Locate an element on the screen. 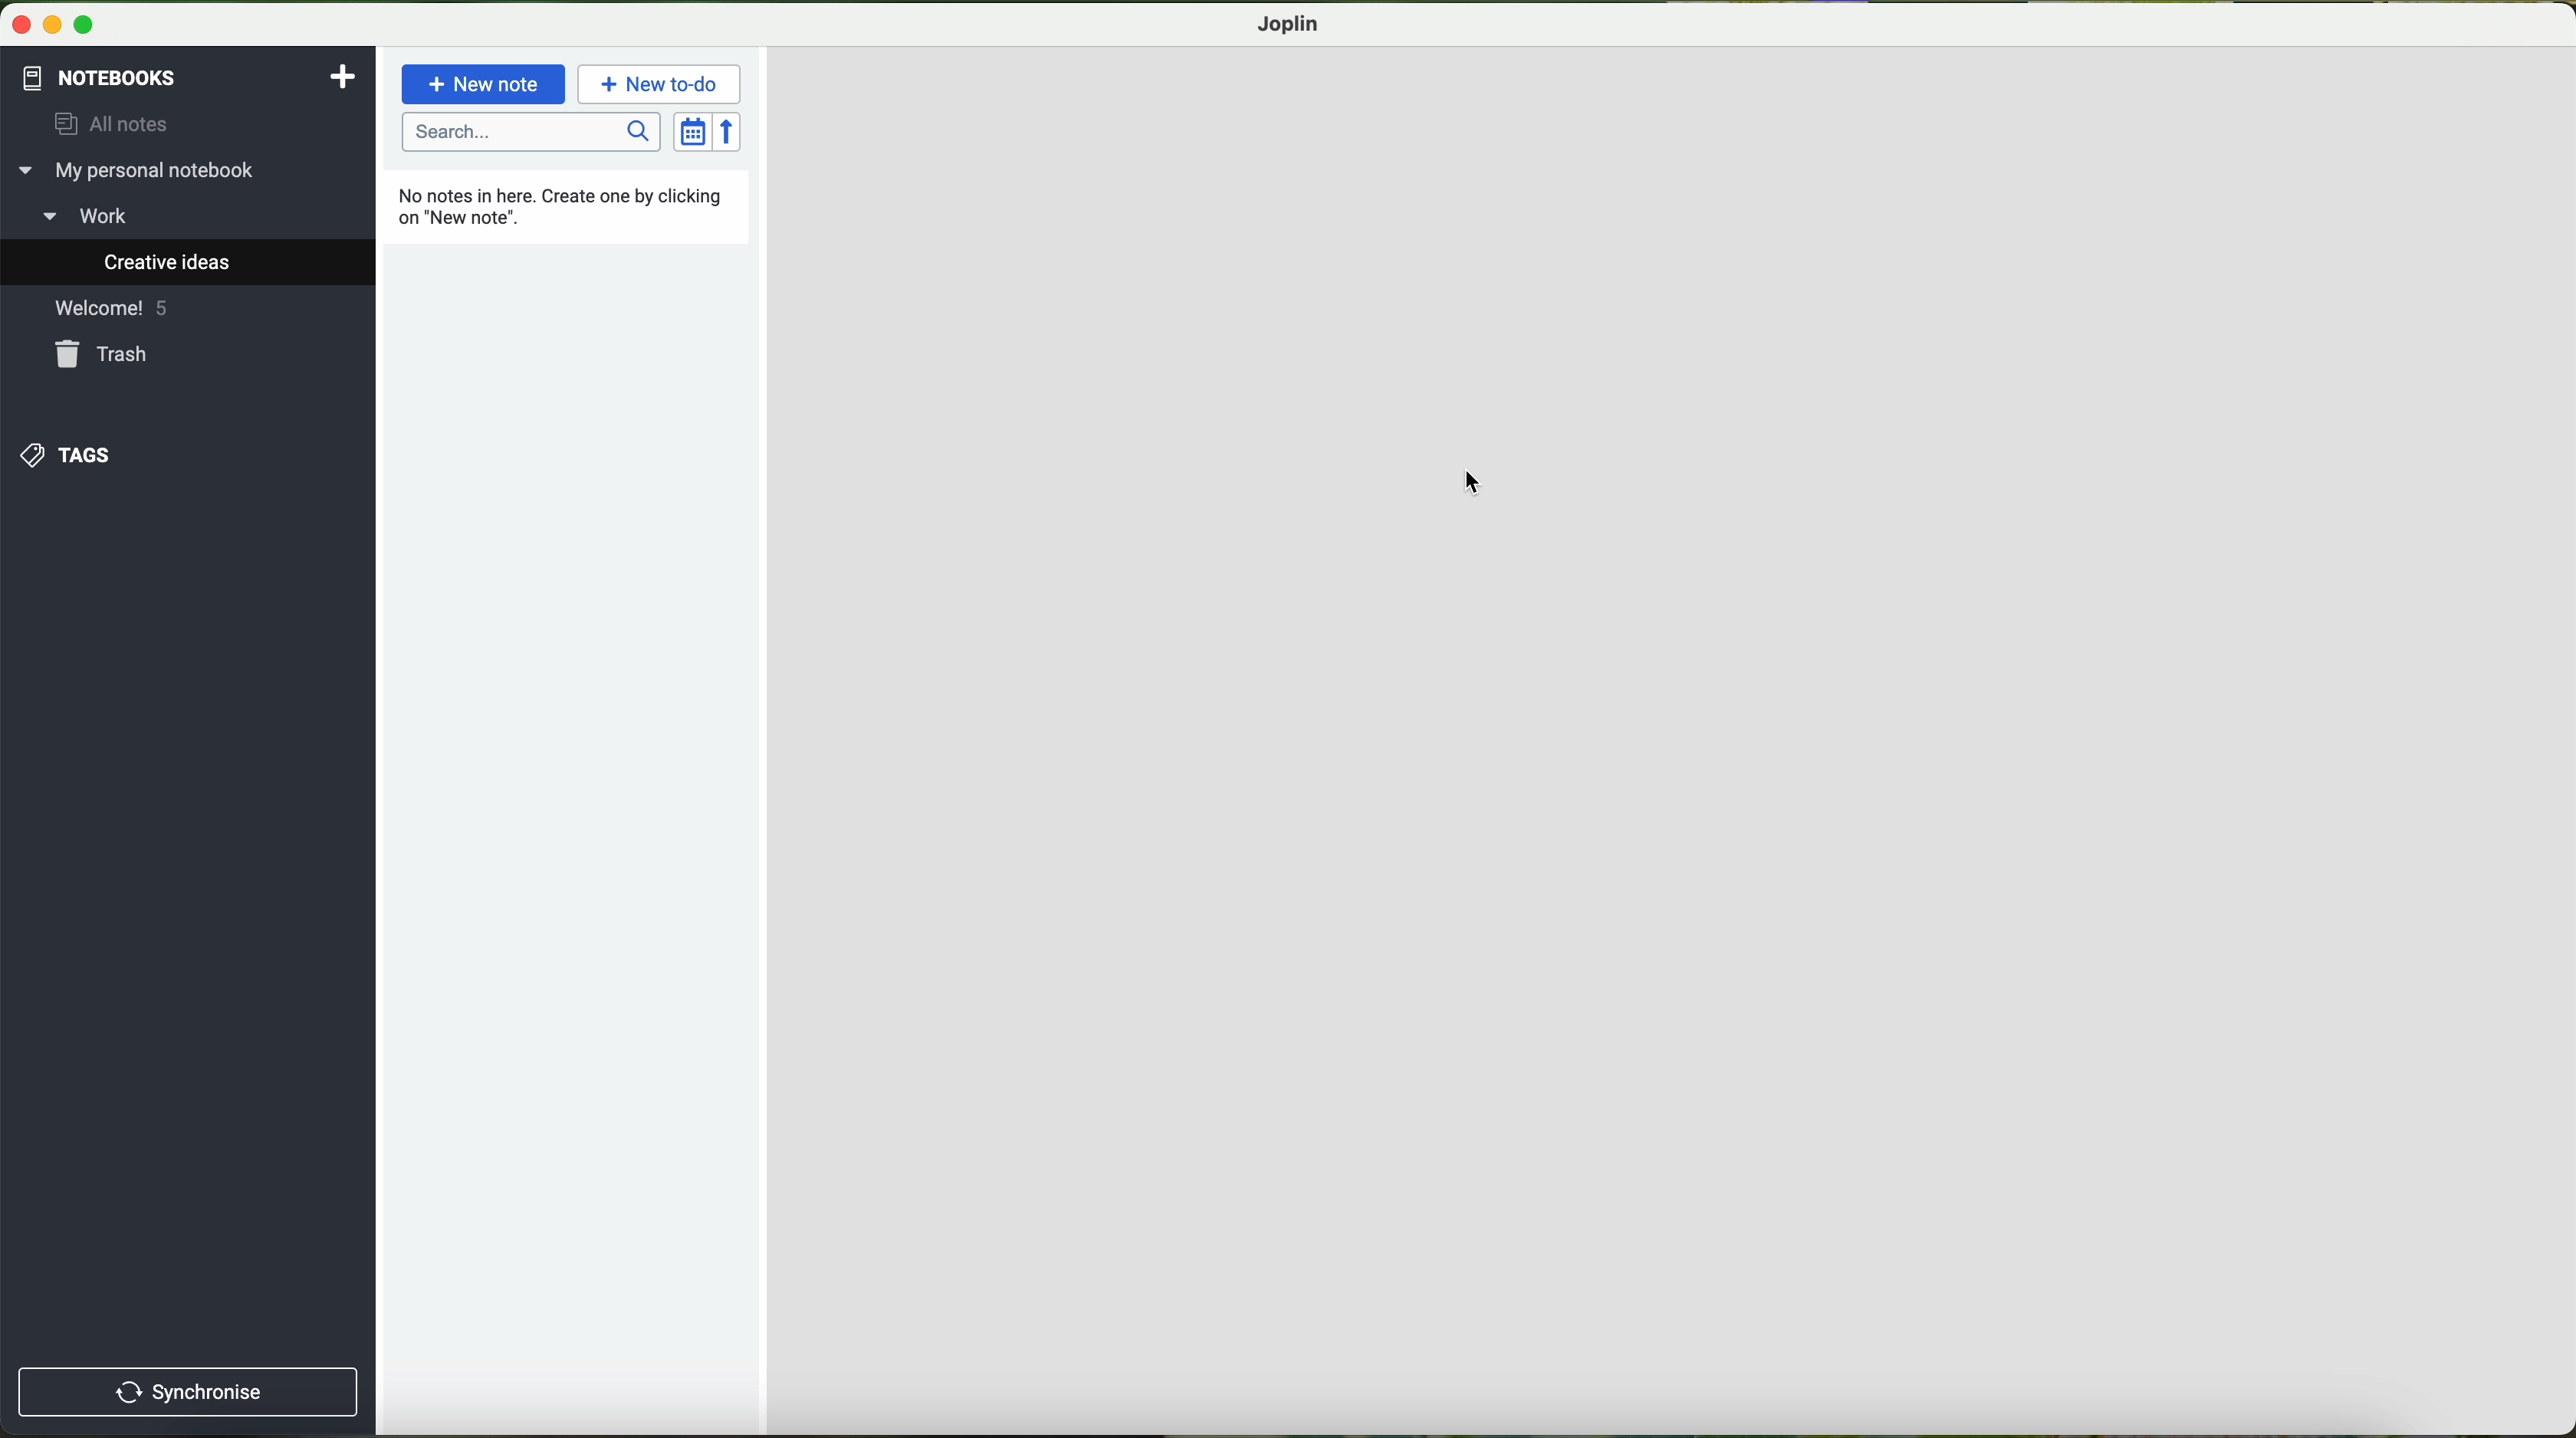  maximize is located at coordinates (84, 26).